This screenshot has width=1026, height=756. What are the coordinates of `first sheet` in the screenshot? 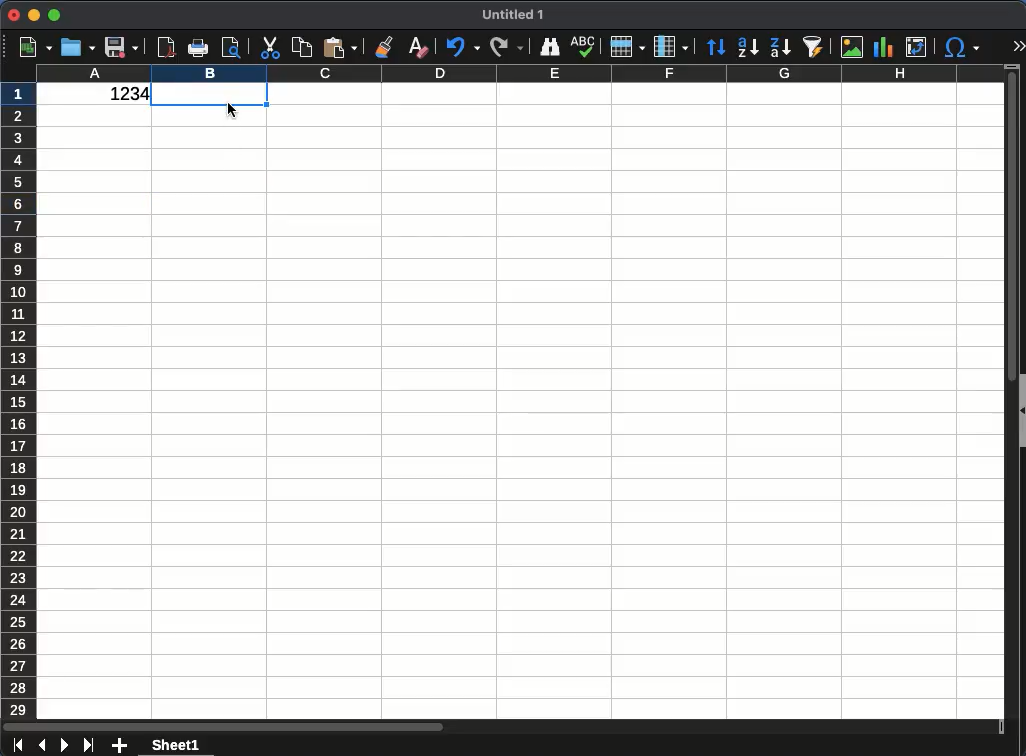 It's located at (18, 745).